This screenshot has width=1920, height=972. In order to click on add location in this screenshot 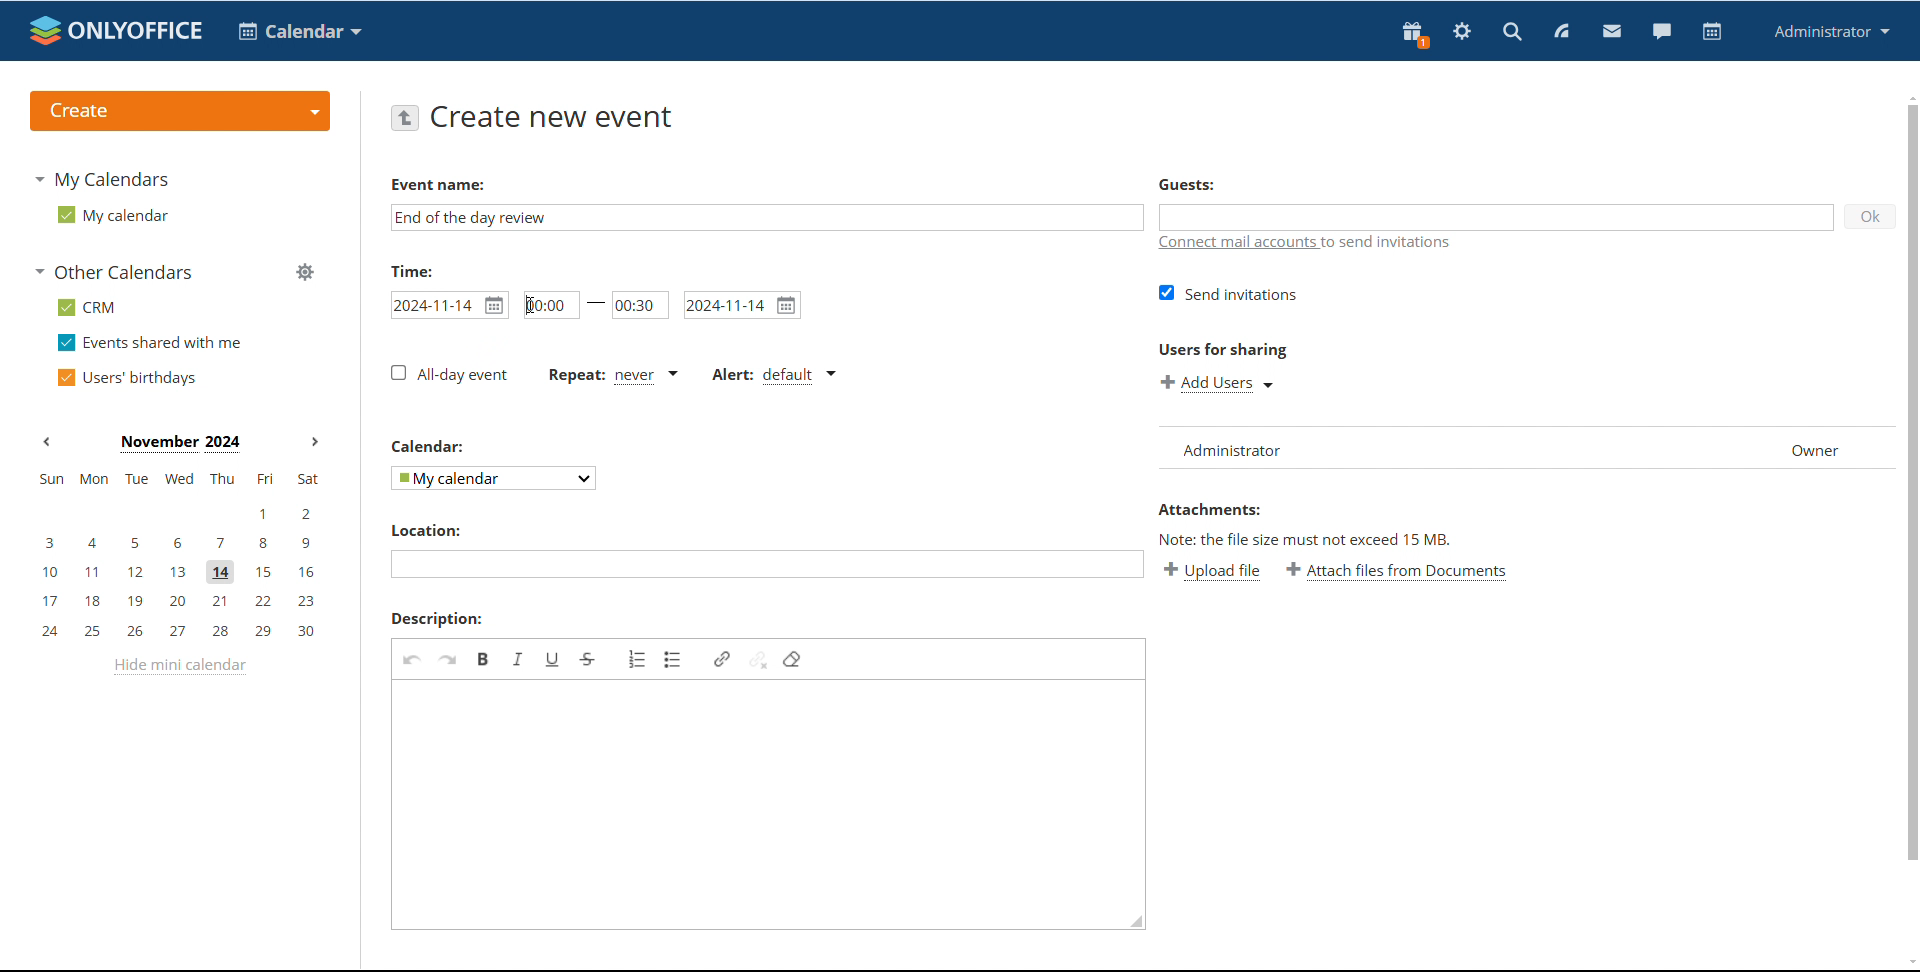, I will do `click(766, 564)`.